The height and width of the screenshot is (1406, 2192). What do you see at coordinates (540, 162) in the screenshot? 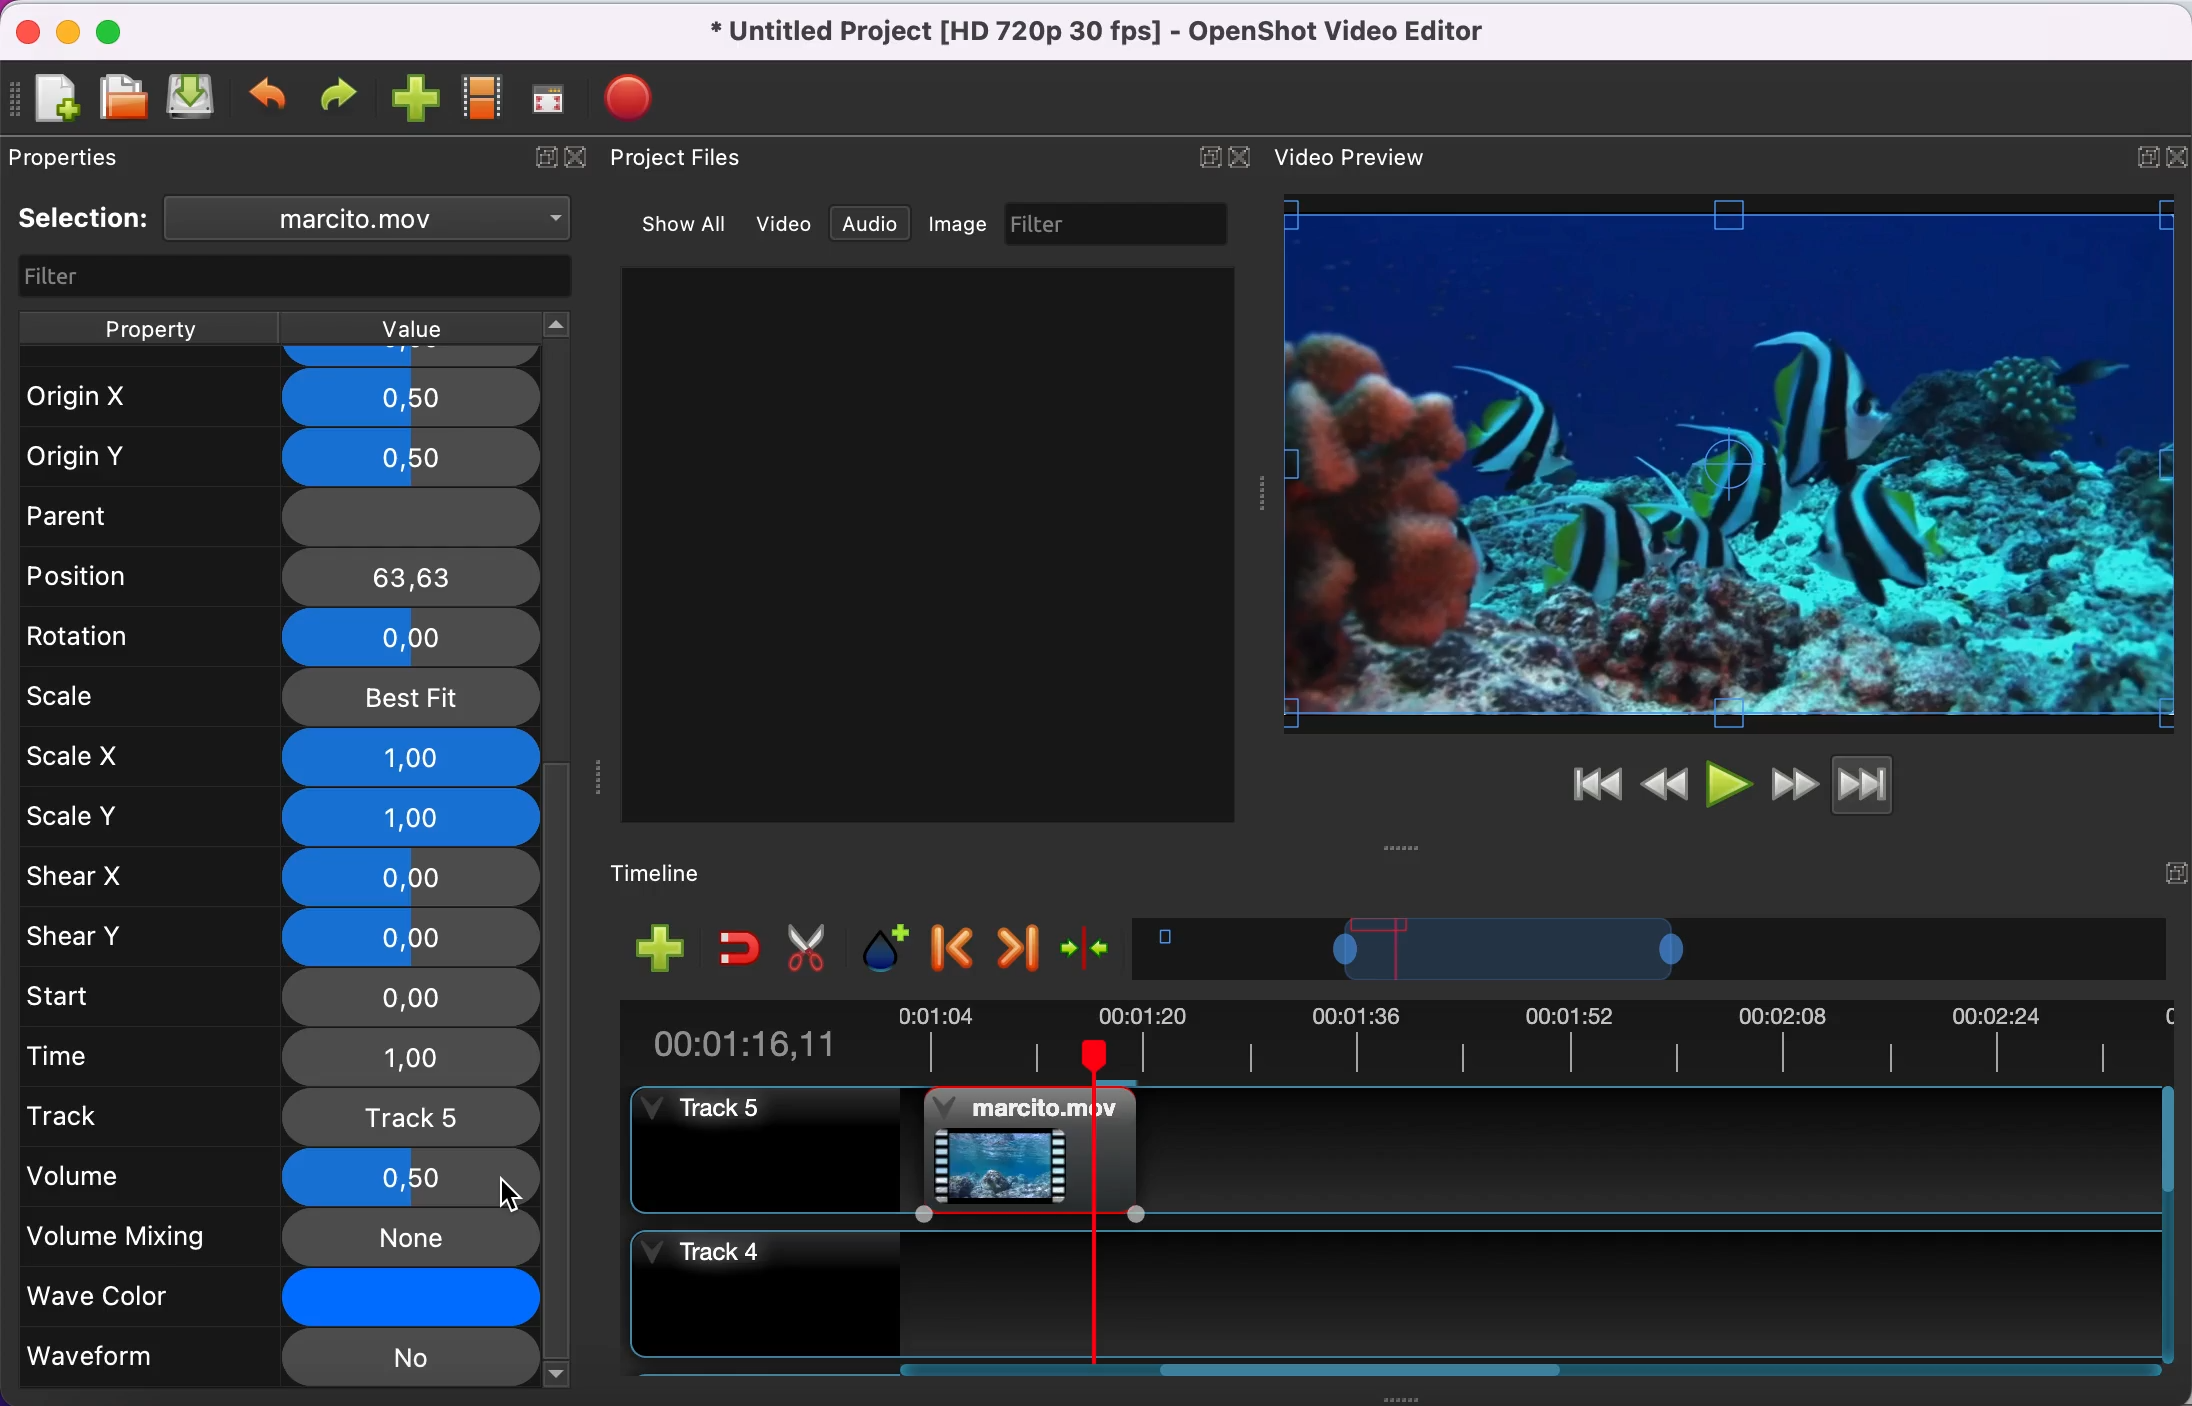
I see `expand/hide` at bounding box center [540, 162].